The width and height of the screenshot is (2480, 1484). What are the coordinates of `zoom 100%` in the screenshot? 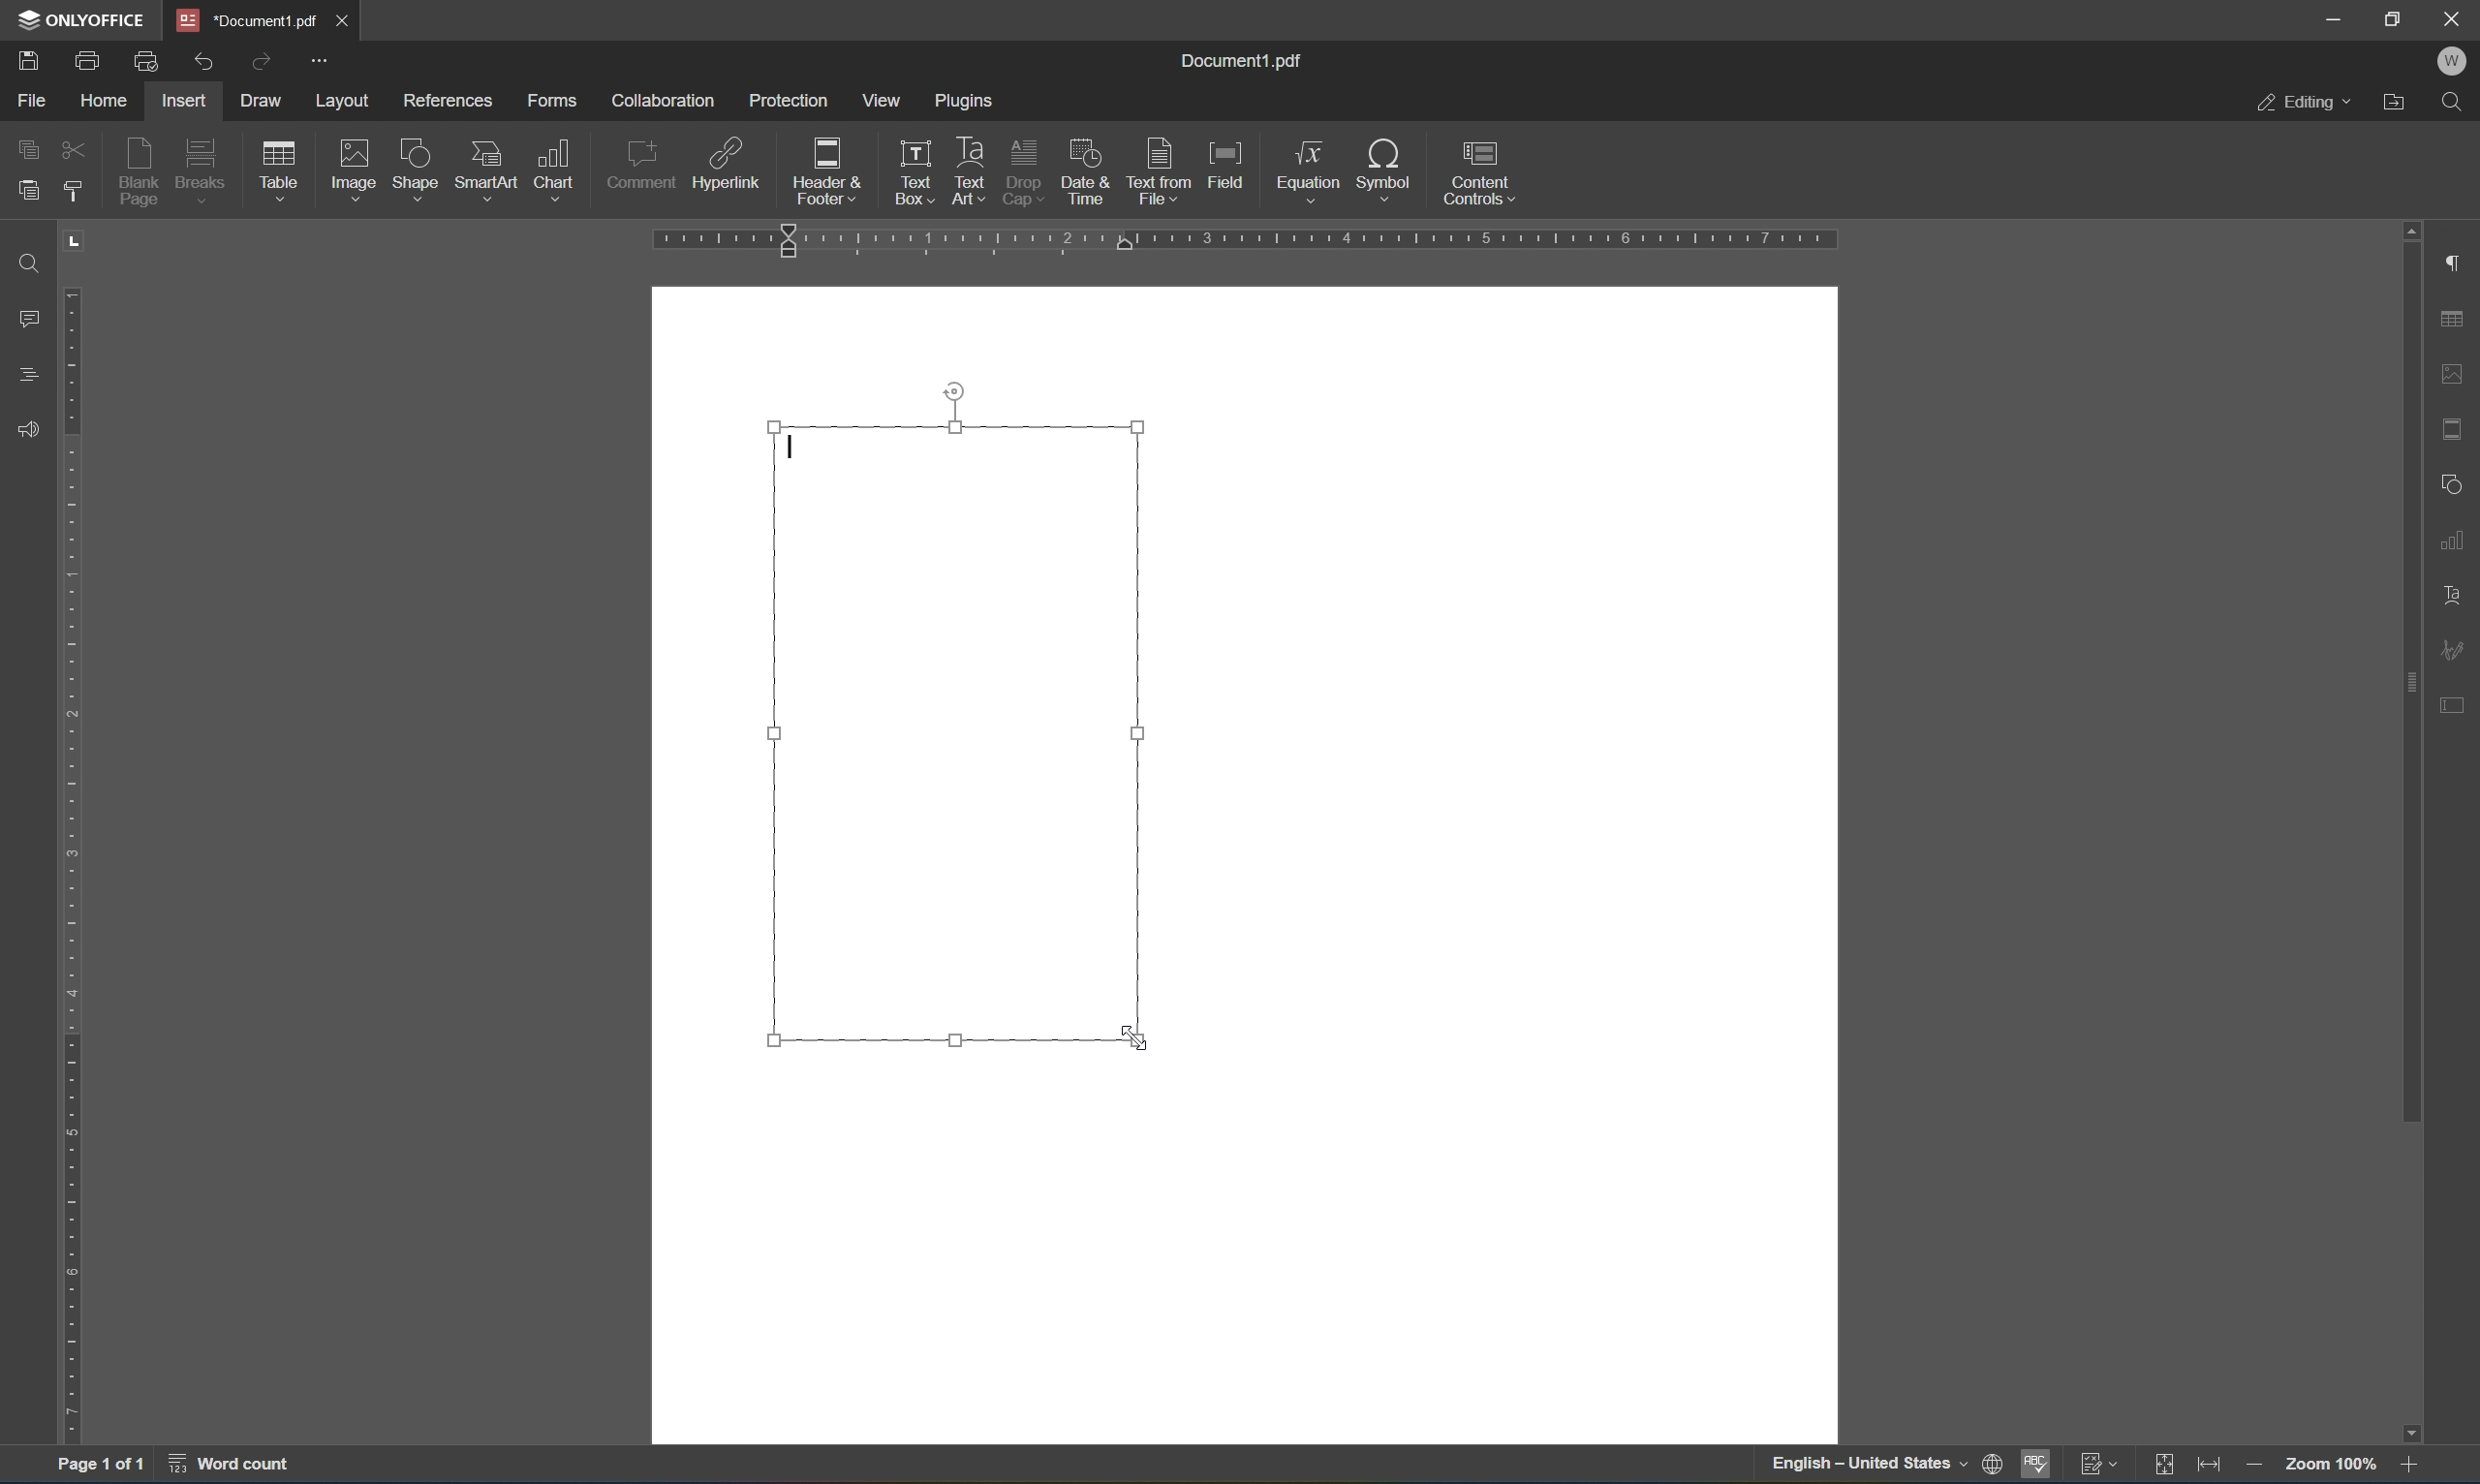 It's located at (2331, 1468).